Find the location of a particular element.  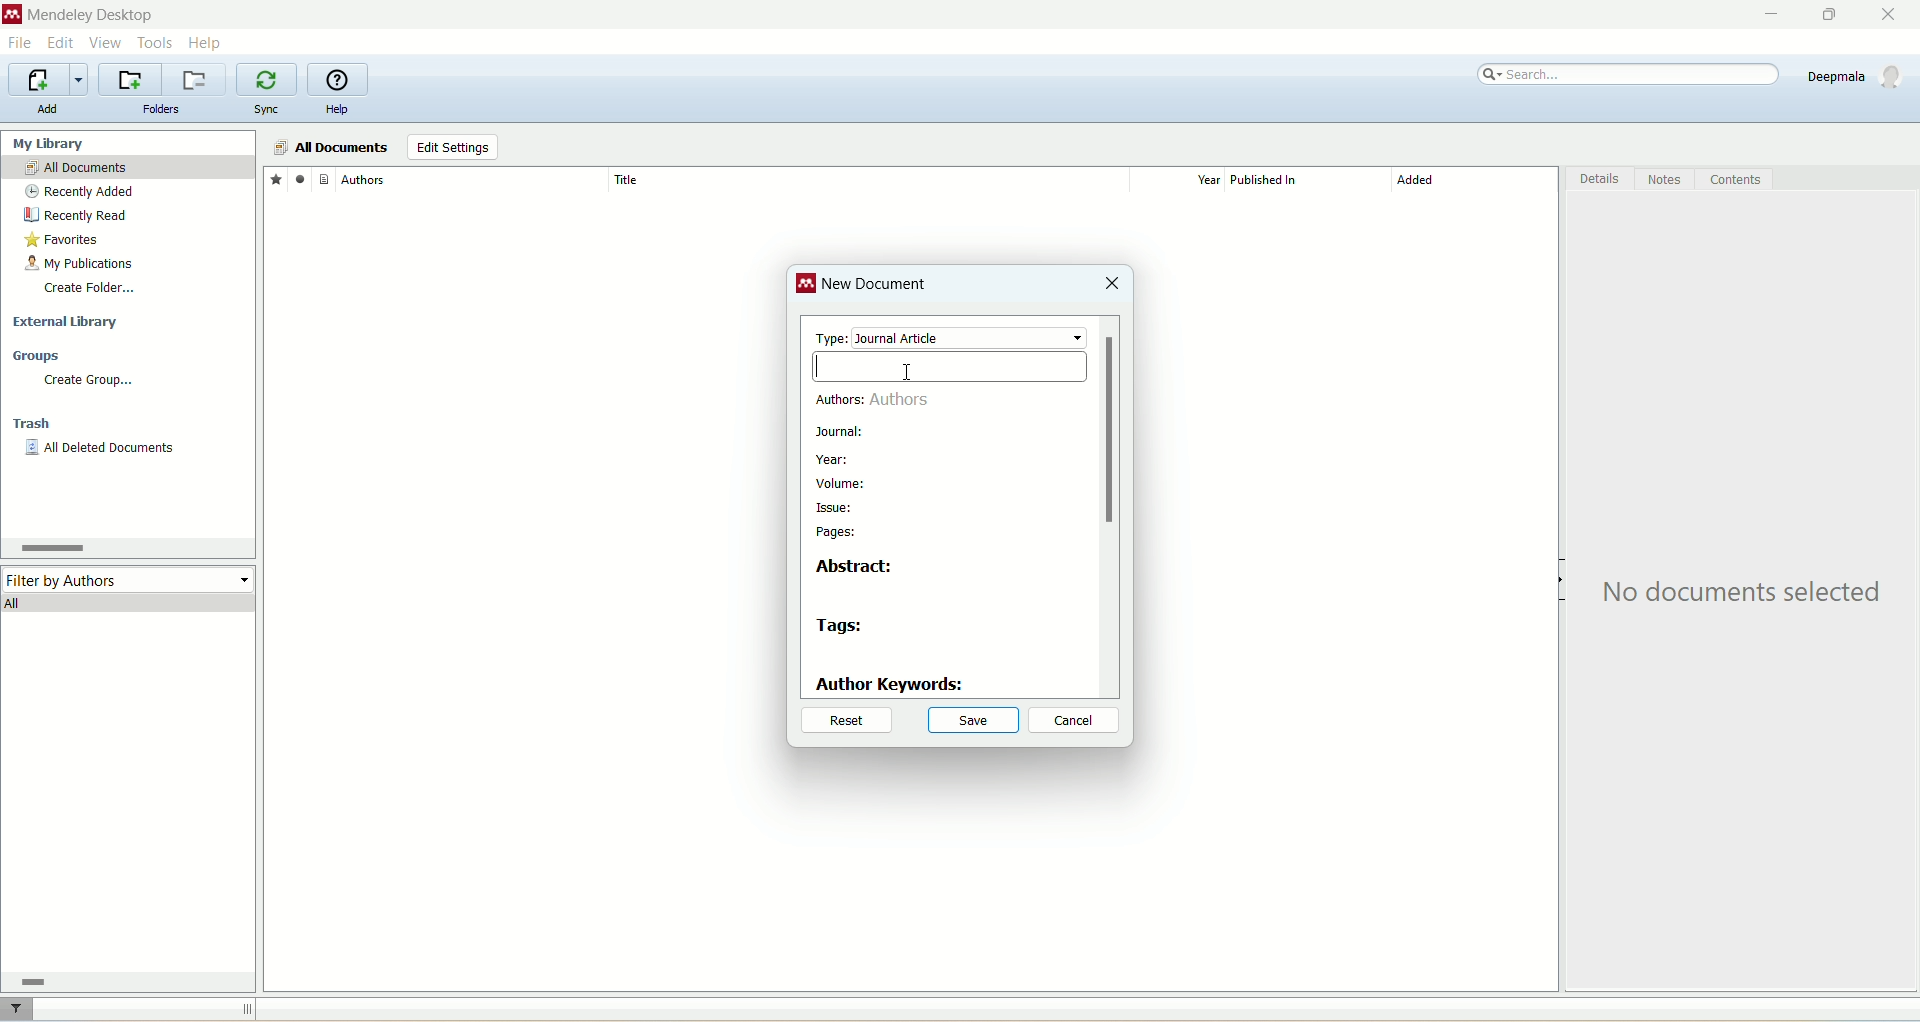

author is located at coordinates (474, 180).